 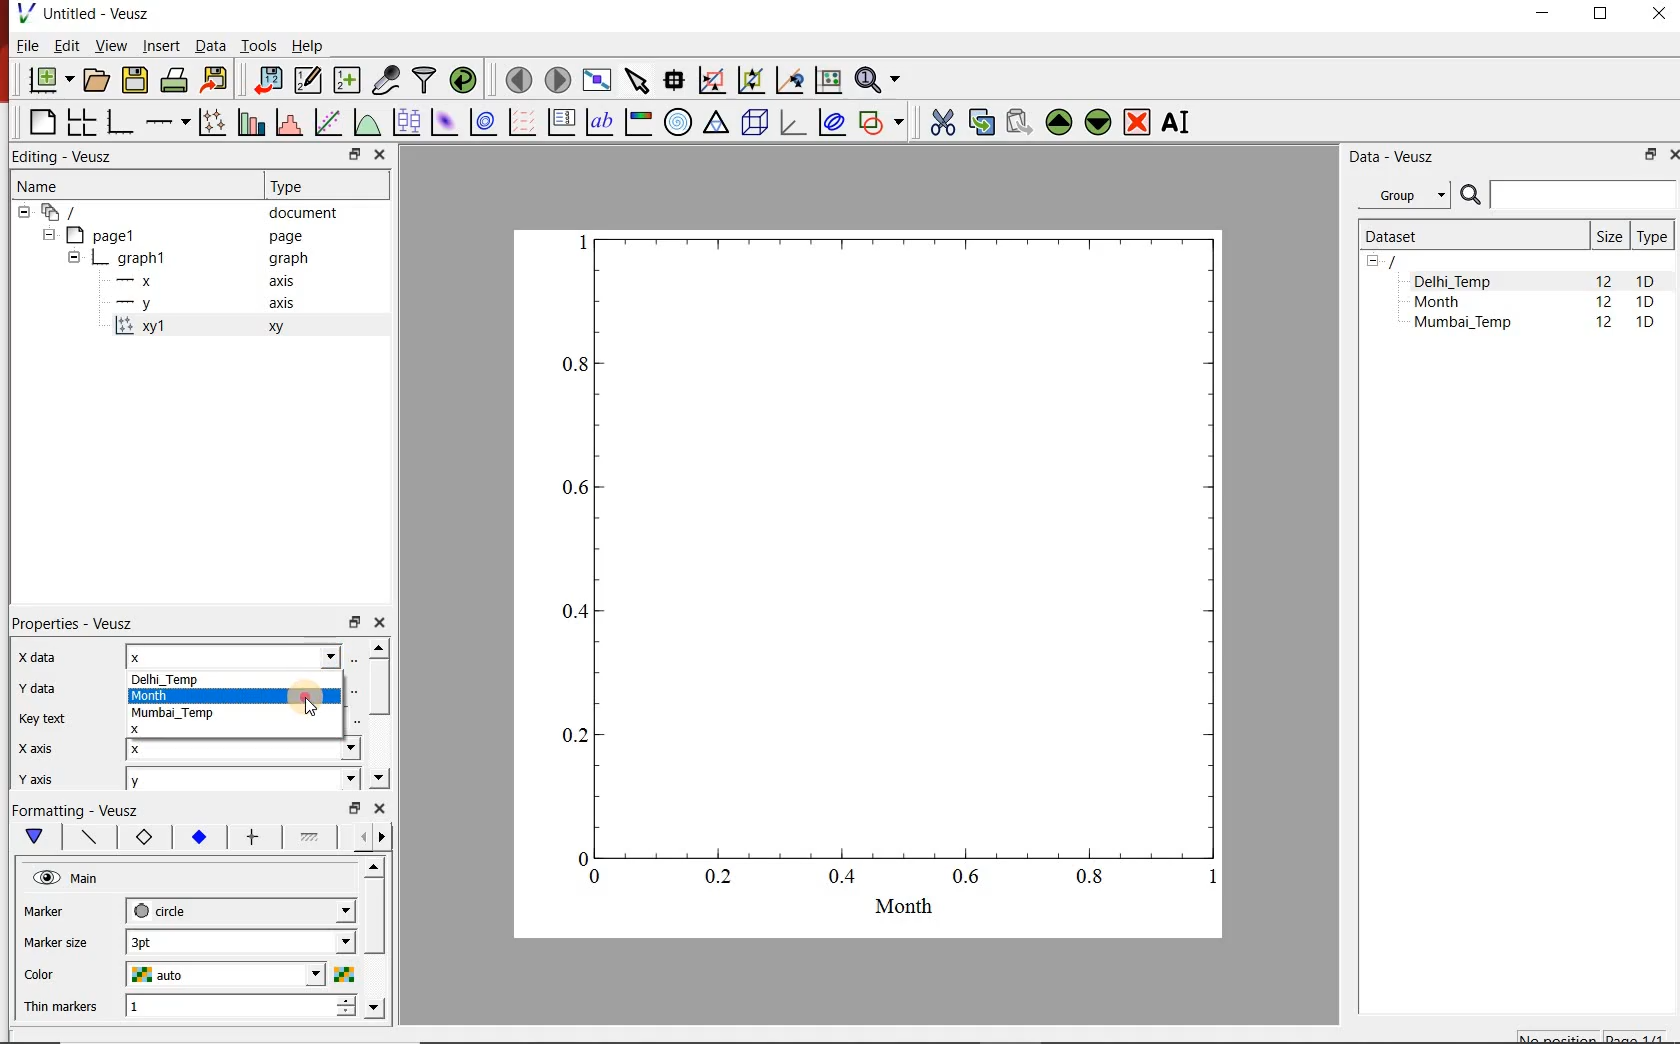 What do you see at coordinates (1645, 324) in the screenshot?
I see `1D` at bounding box center [1645, 324].